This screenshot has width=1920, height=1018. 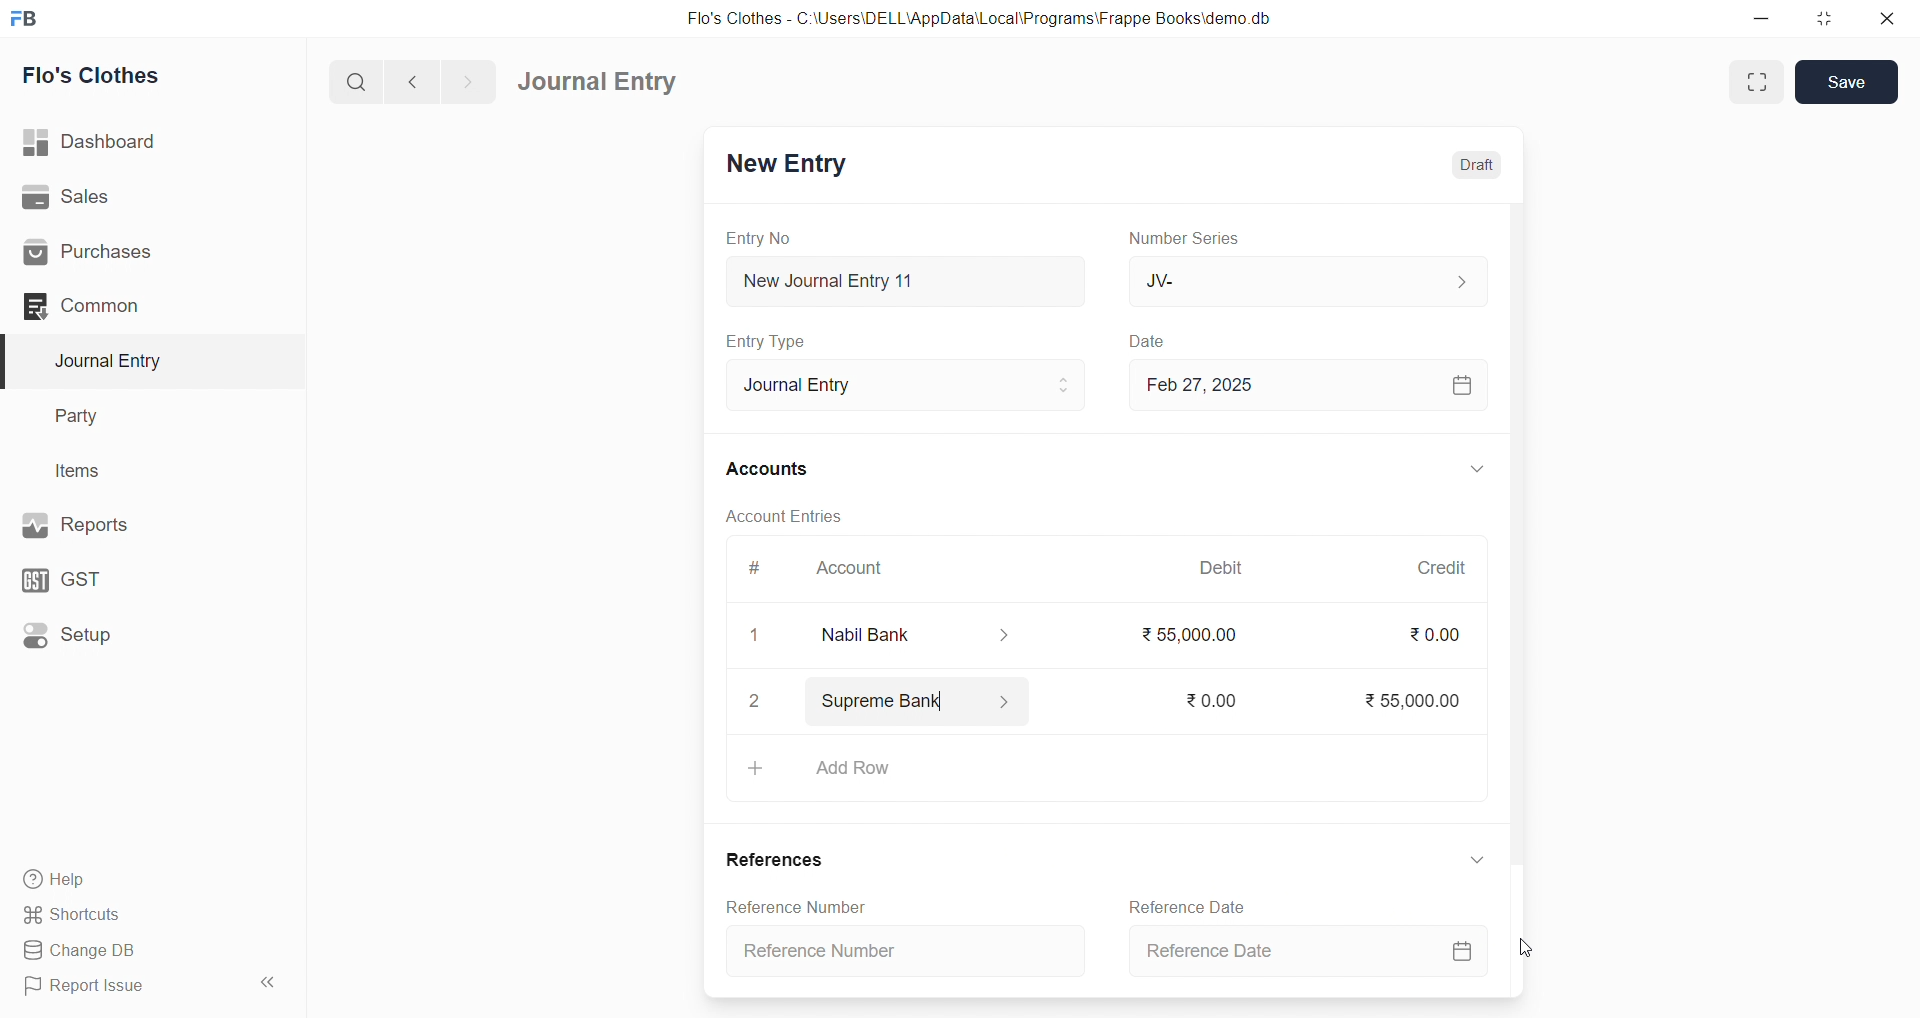 I want to click on navigate backward, so click(x=415, y=83).